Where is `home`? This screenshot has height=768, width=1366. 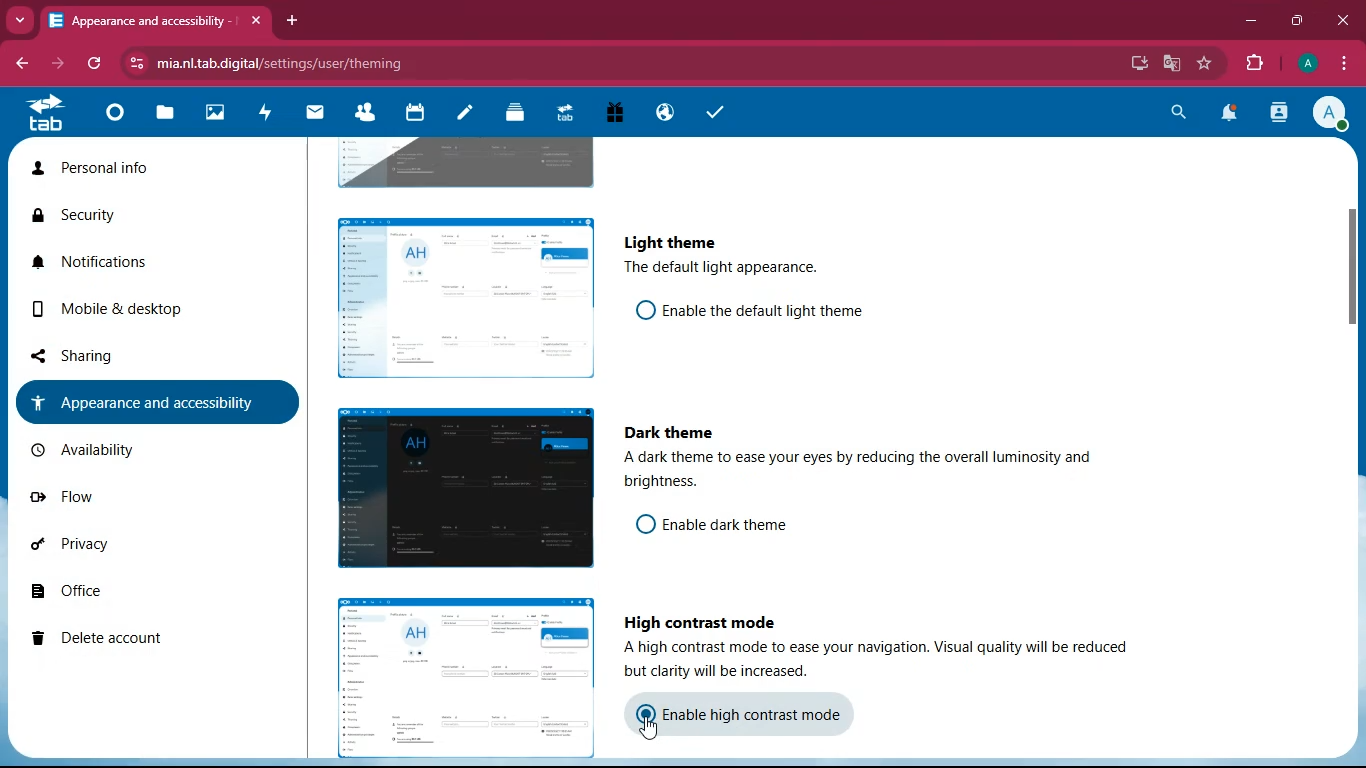
home is located at coordinates (110, 119).